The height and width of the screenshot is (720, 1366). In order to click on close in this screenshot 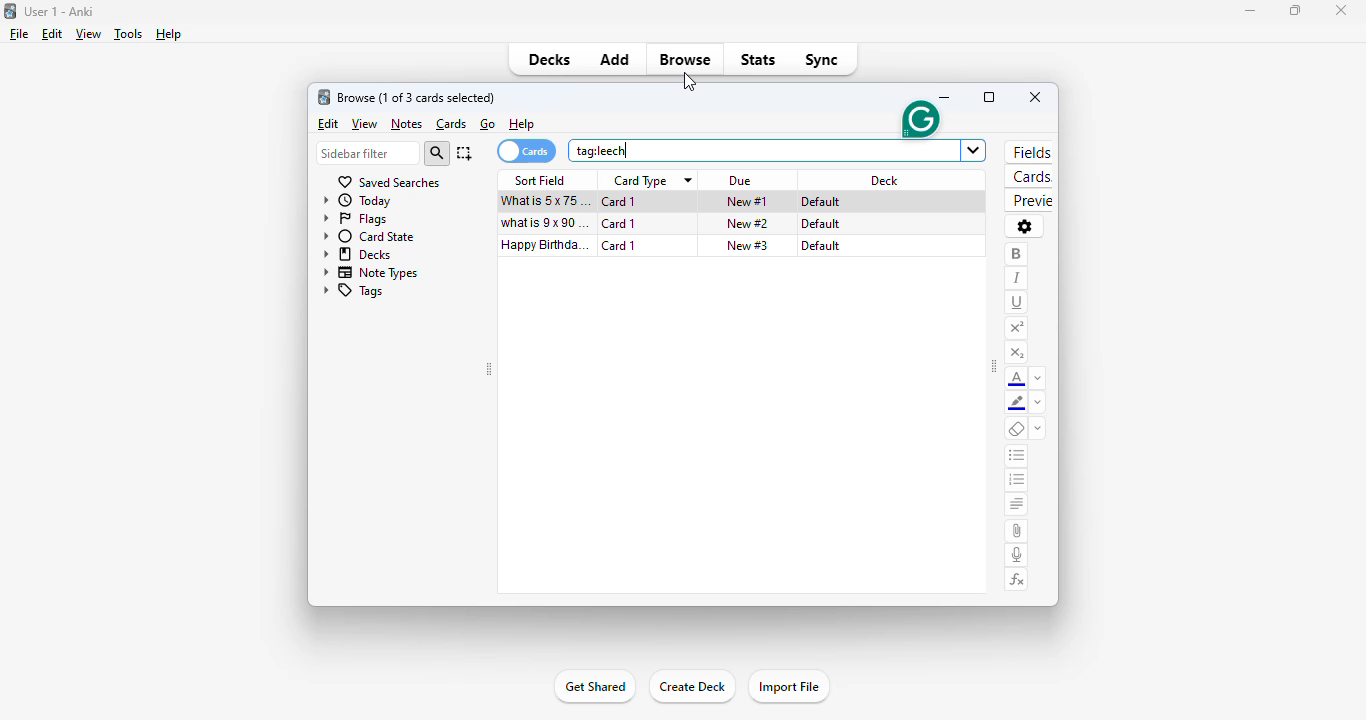, I will do `click(1035, 97)`.